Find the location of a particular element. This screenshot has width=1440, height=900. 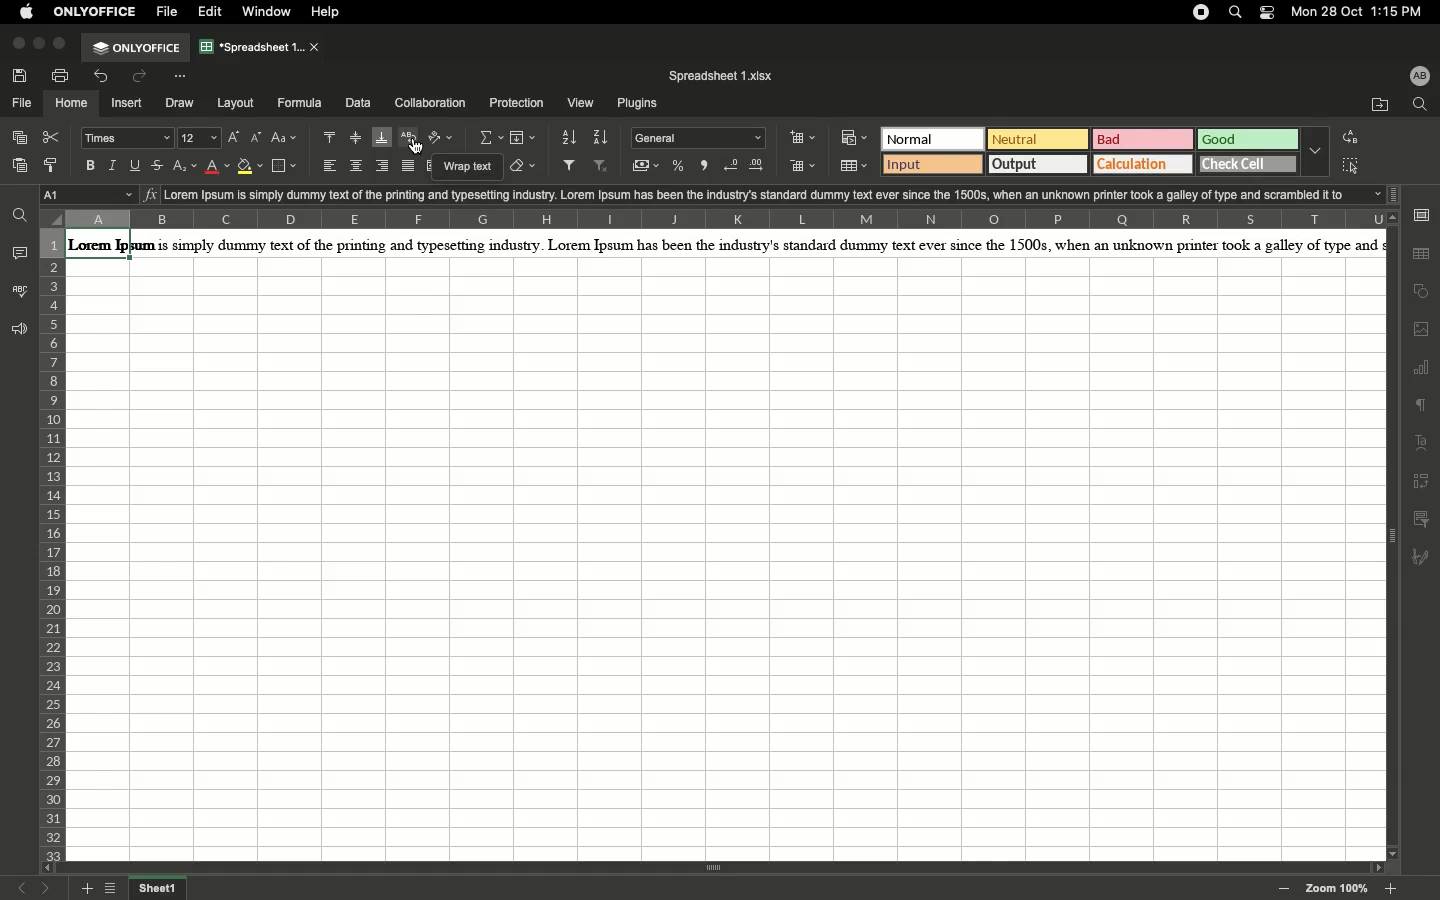

Bad is located at coordinates (1143, 139).